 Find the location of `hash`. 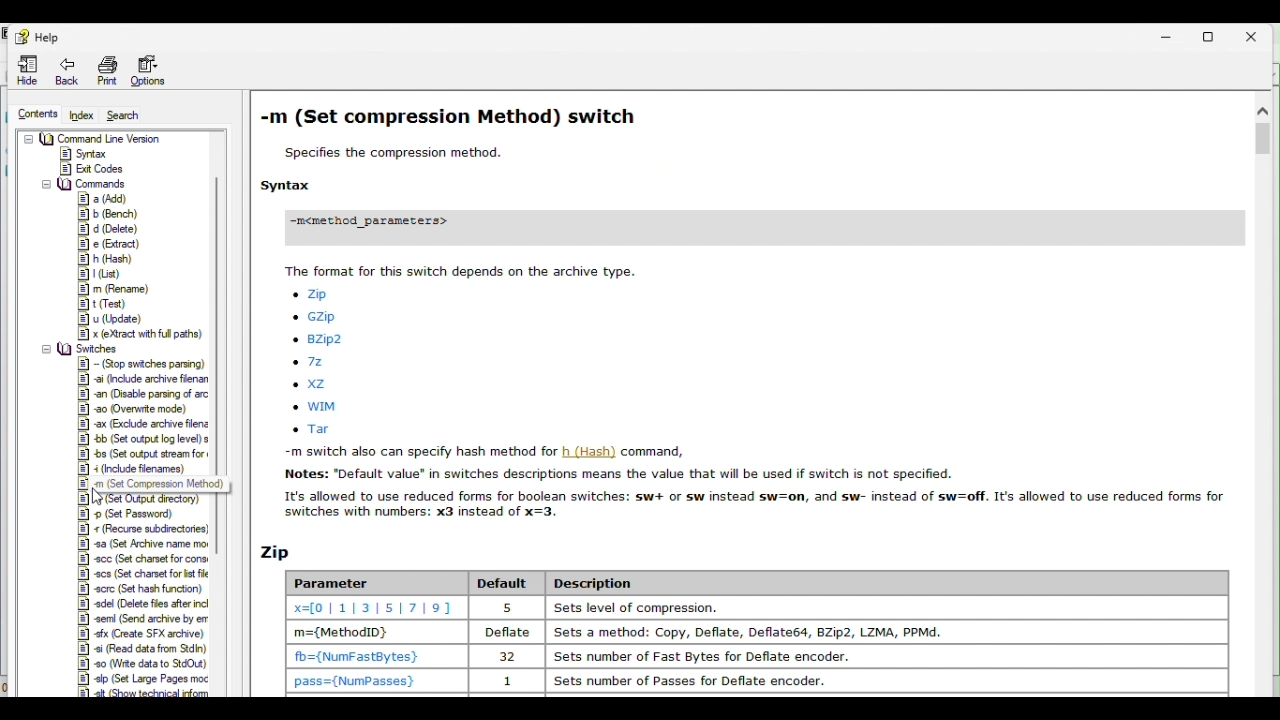

hash is located at coordinates (109, 257).